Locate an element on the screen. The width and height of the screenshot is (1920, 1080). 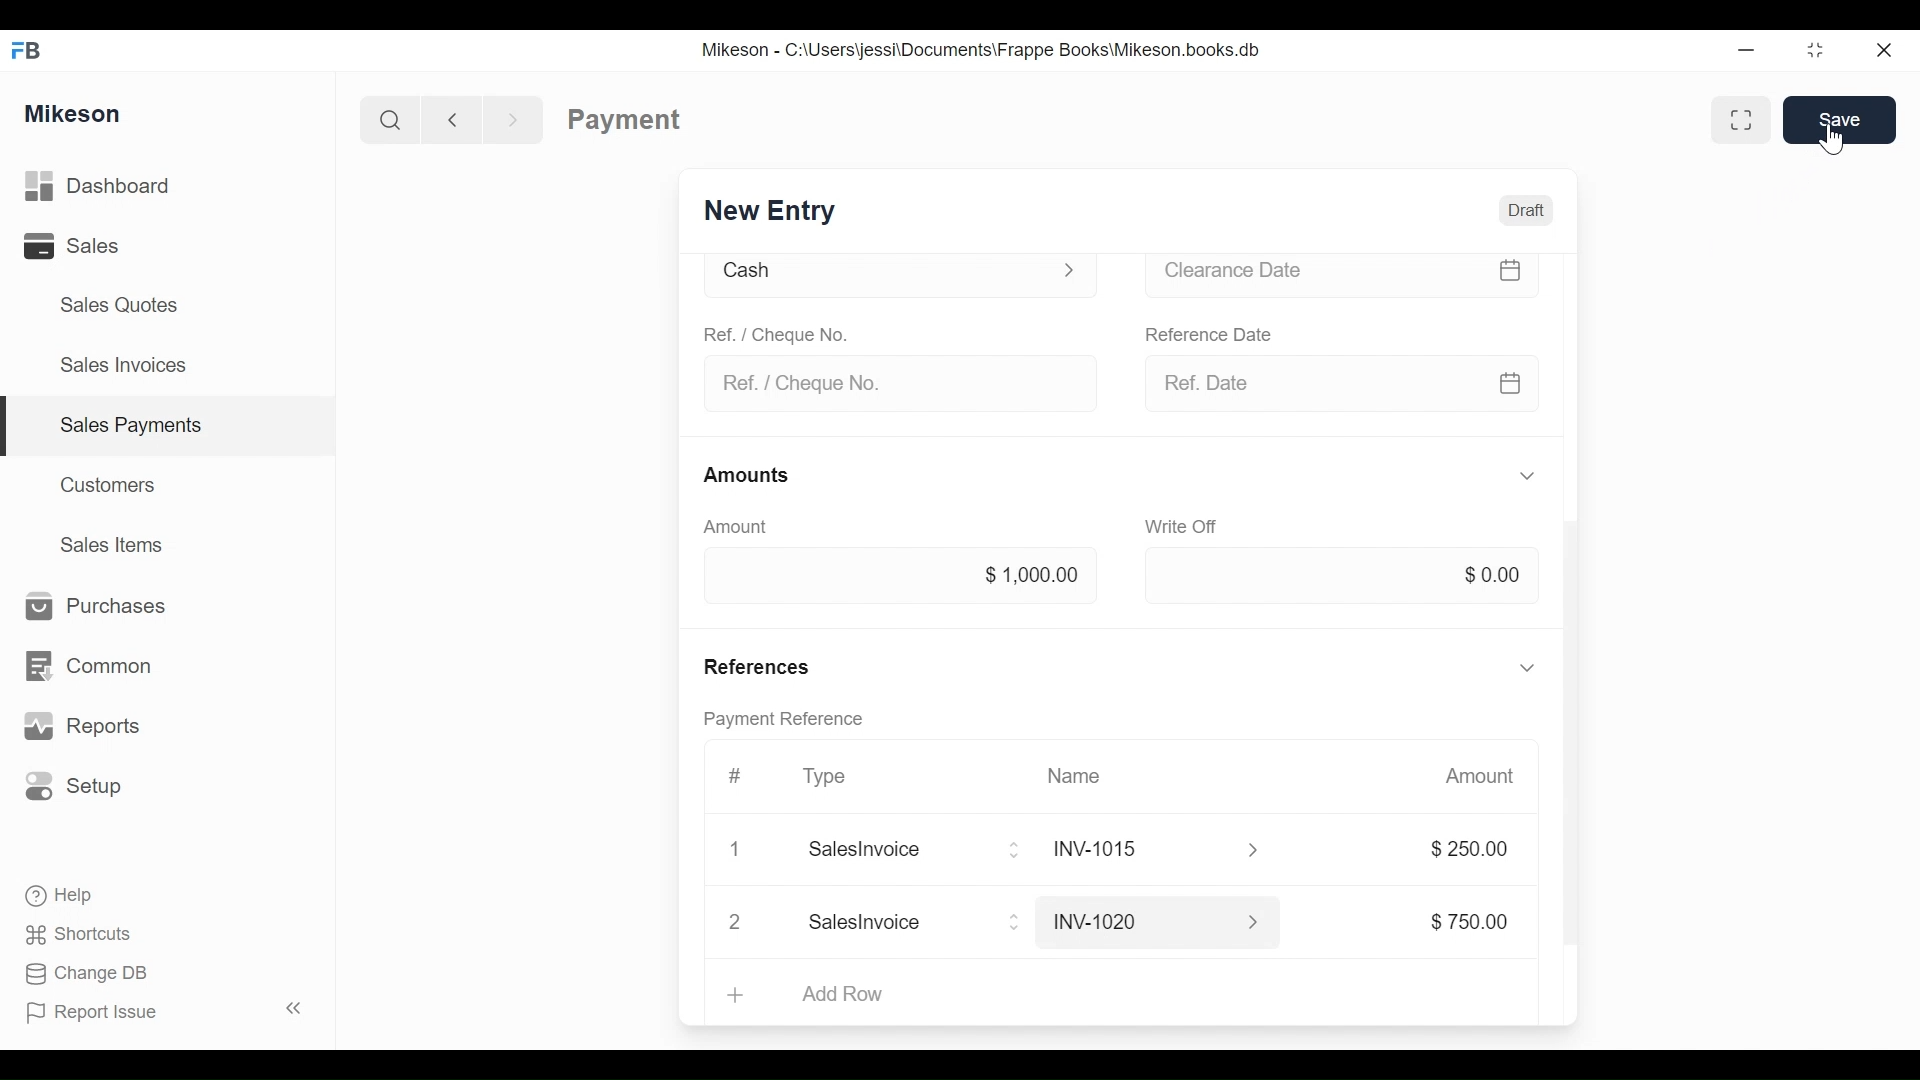
Hide is located at coordinates (1528, 665).